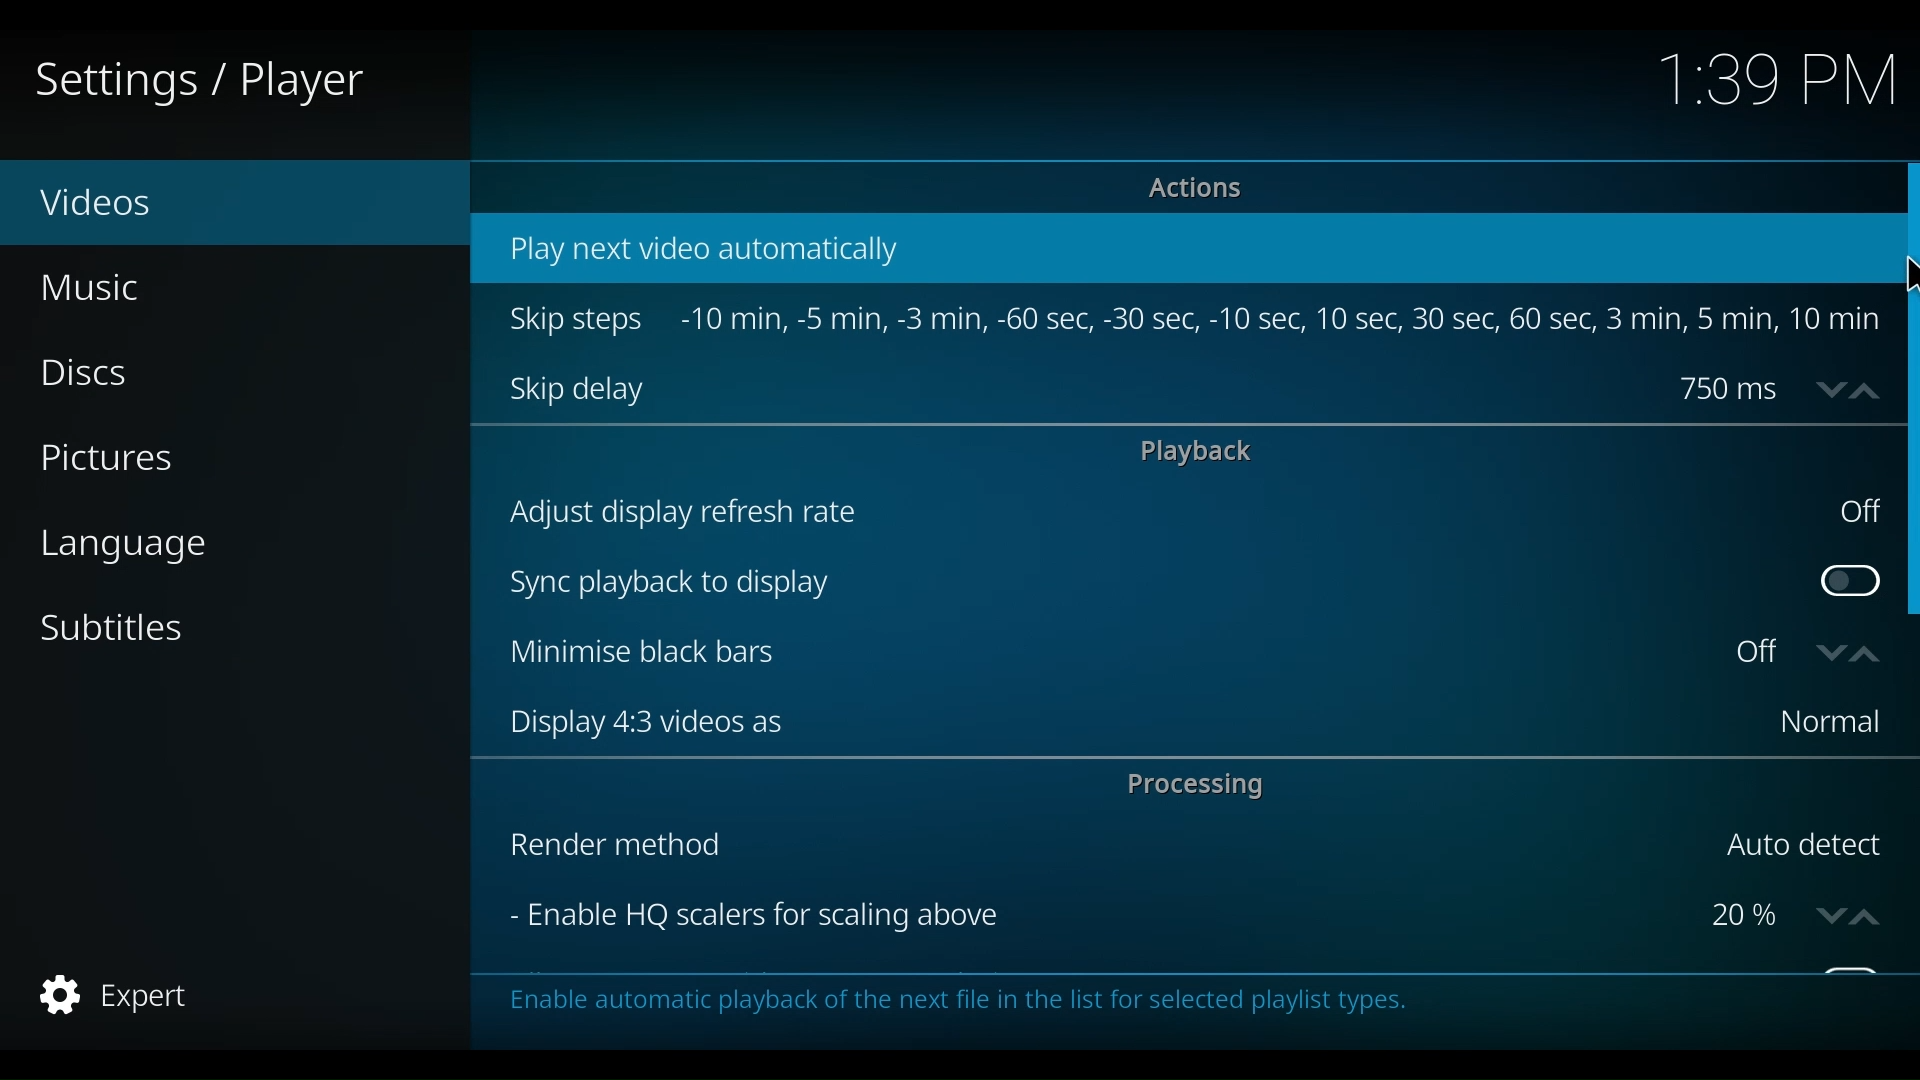  I want to click on Subtitles, so click(113, 626).